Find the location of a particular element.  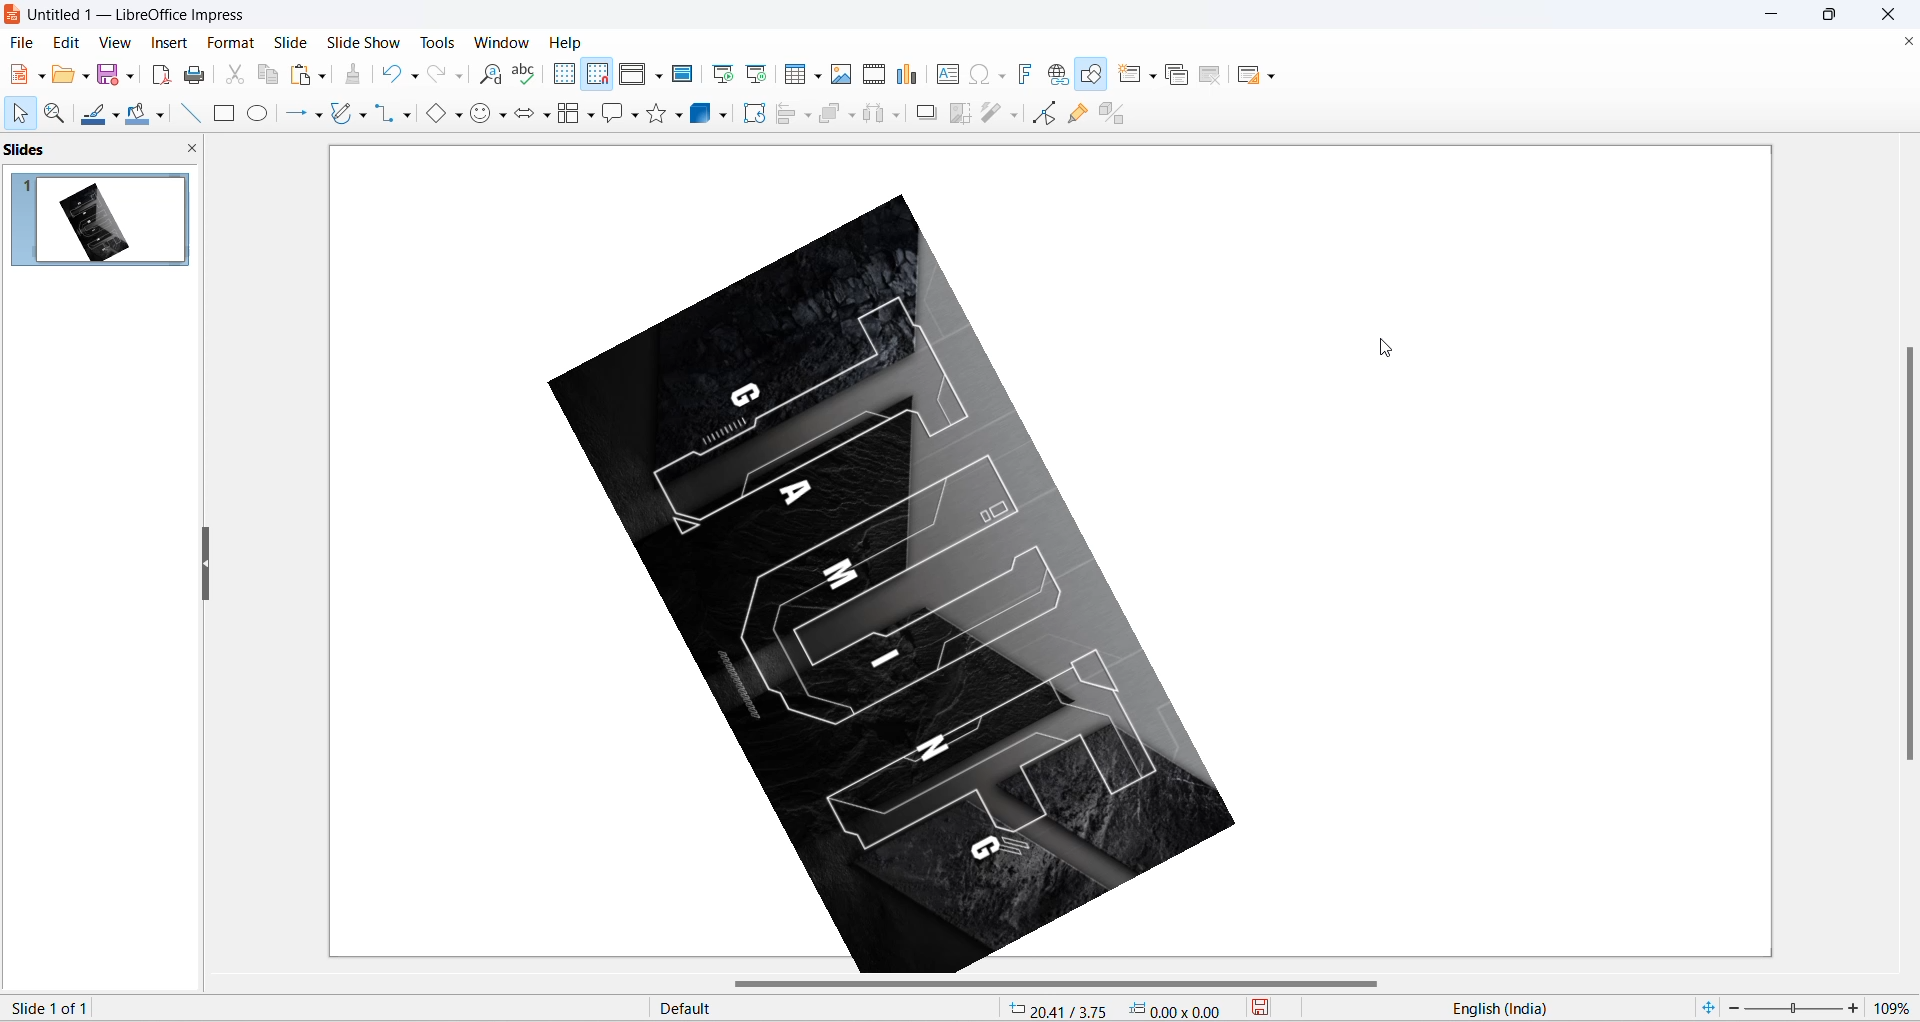

insert charts is located at coordinates (908, 75).